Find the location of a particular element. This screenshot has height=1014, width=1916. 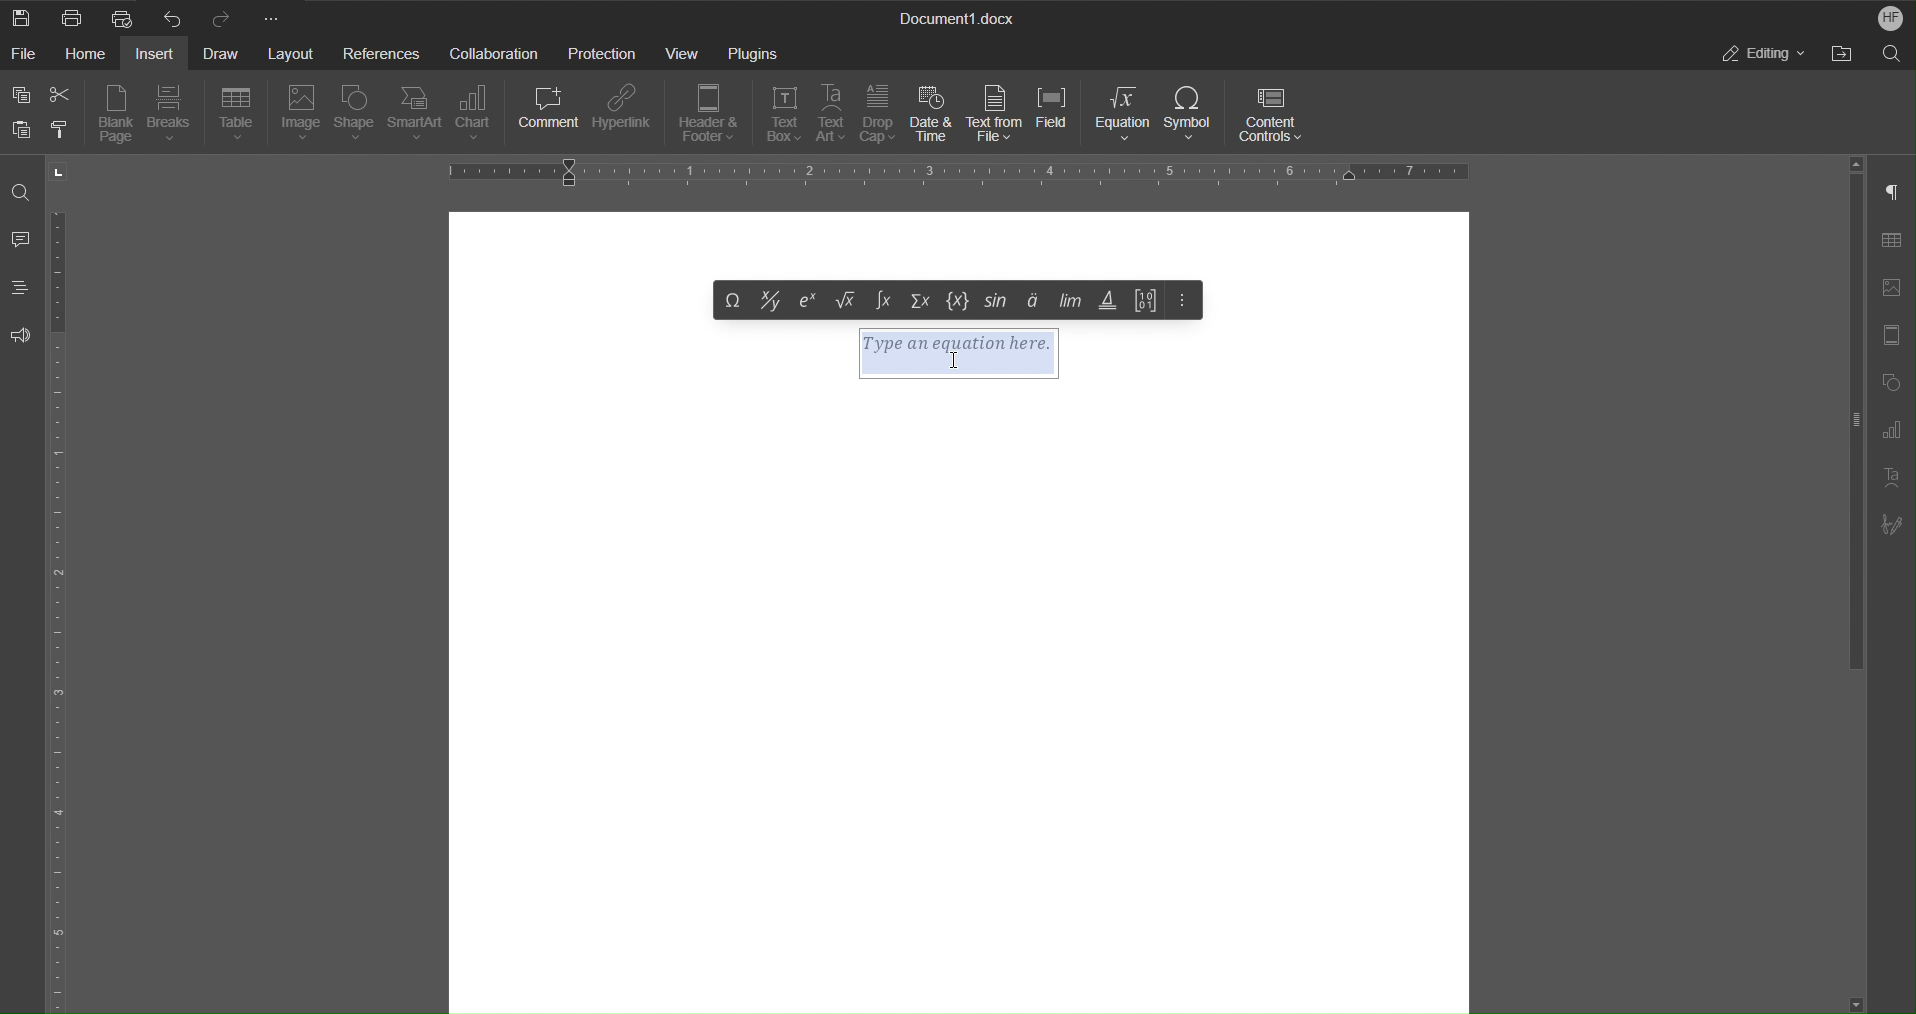

Chart is located at coordinates (477, 114).